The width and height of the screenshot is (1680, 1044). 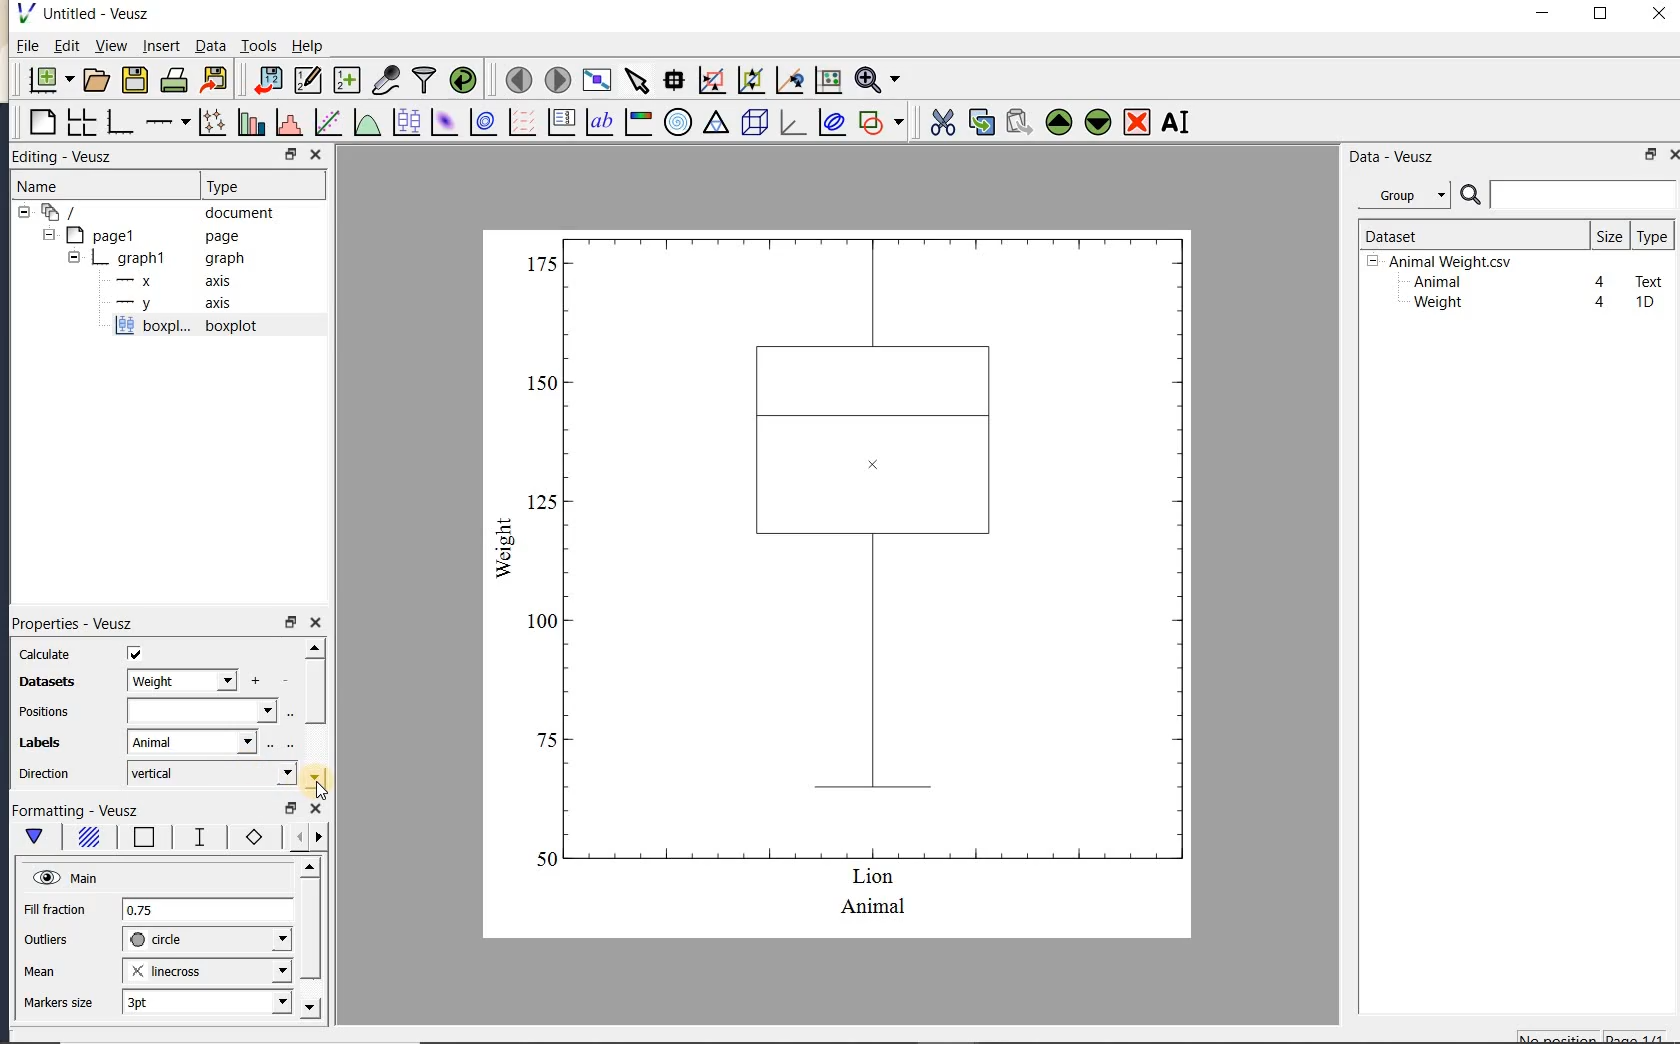 What do you see at coordinates (41, 969) in the screenshot?
I see `mean` at bounding box center [41, 969].